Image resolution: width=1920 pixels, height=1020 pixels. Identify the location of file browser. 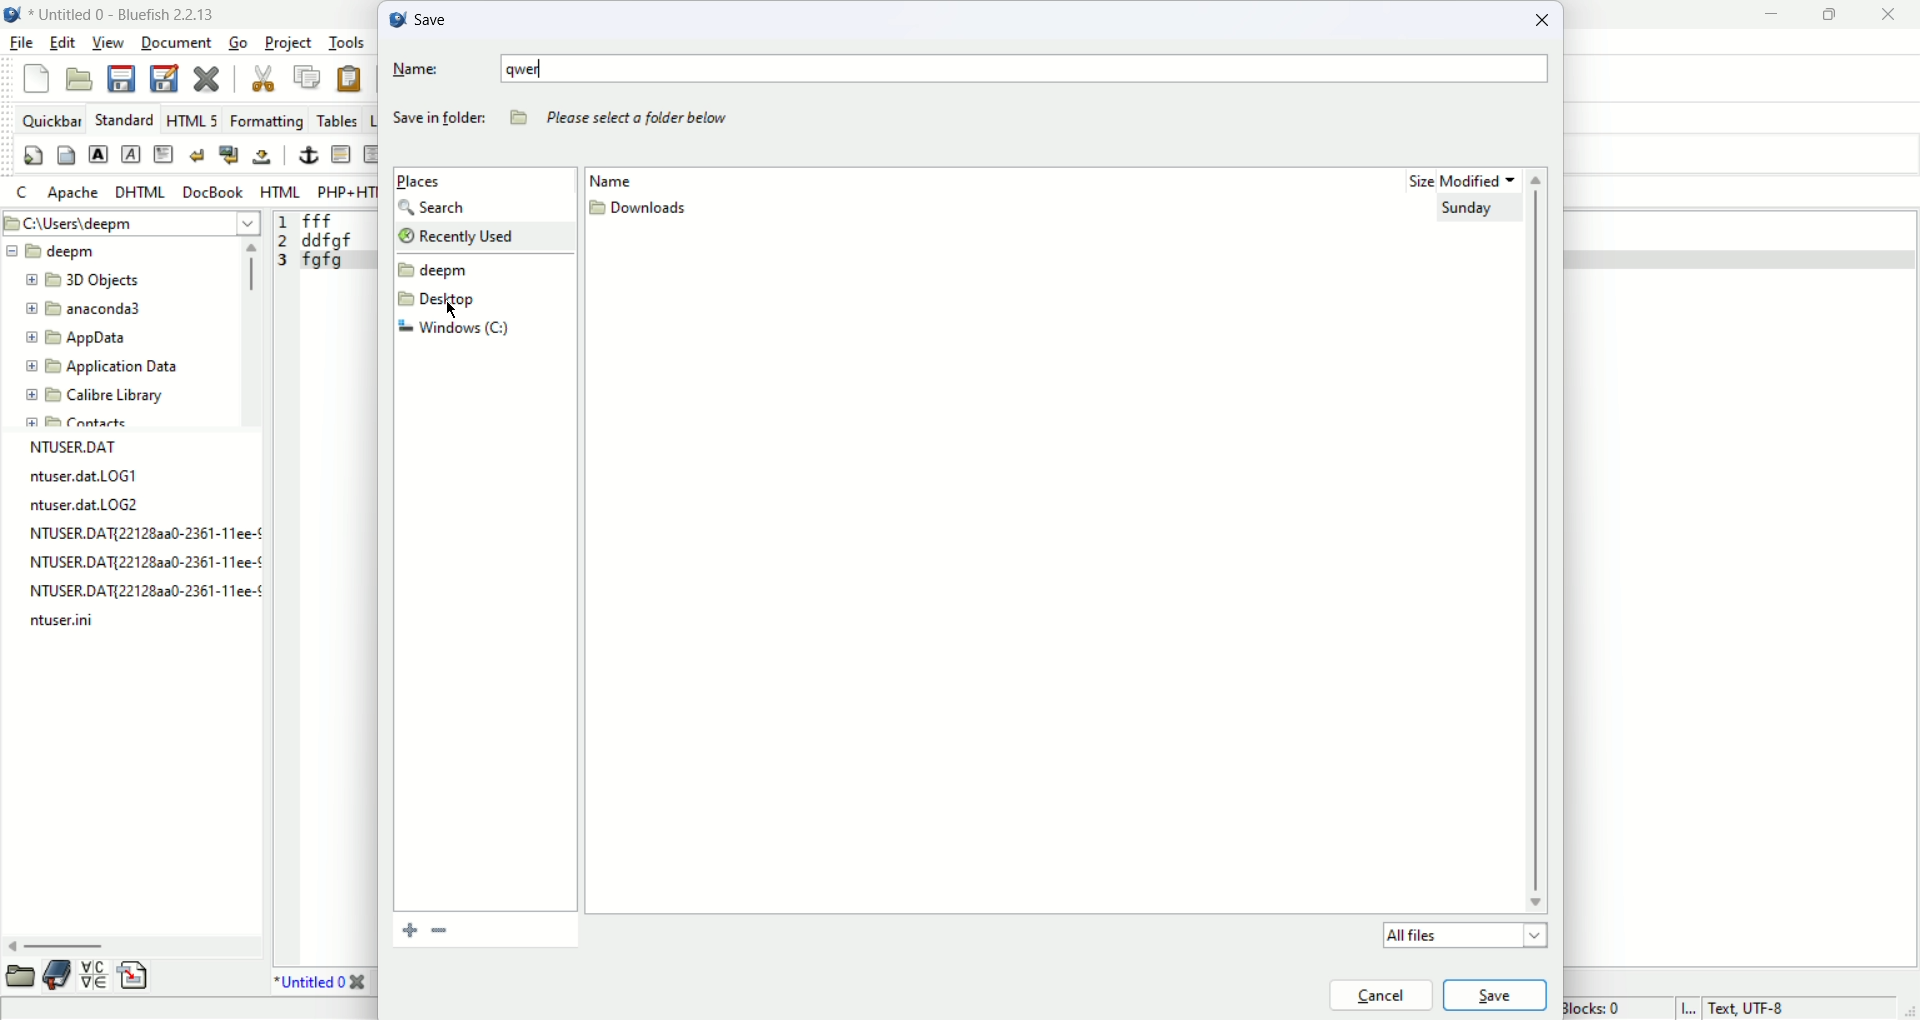
(19, 977).